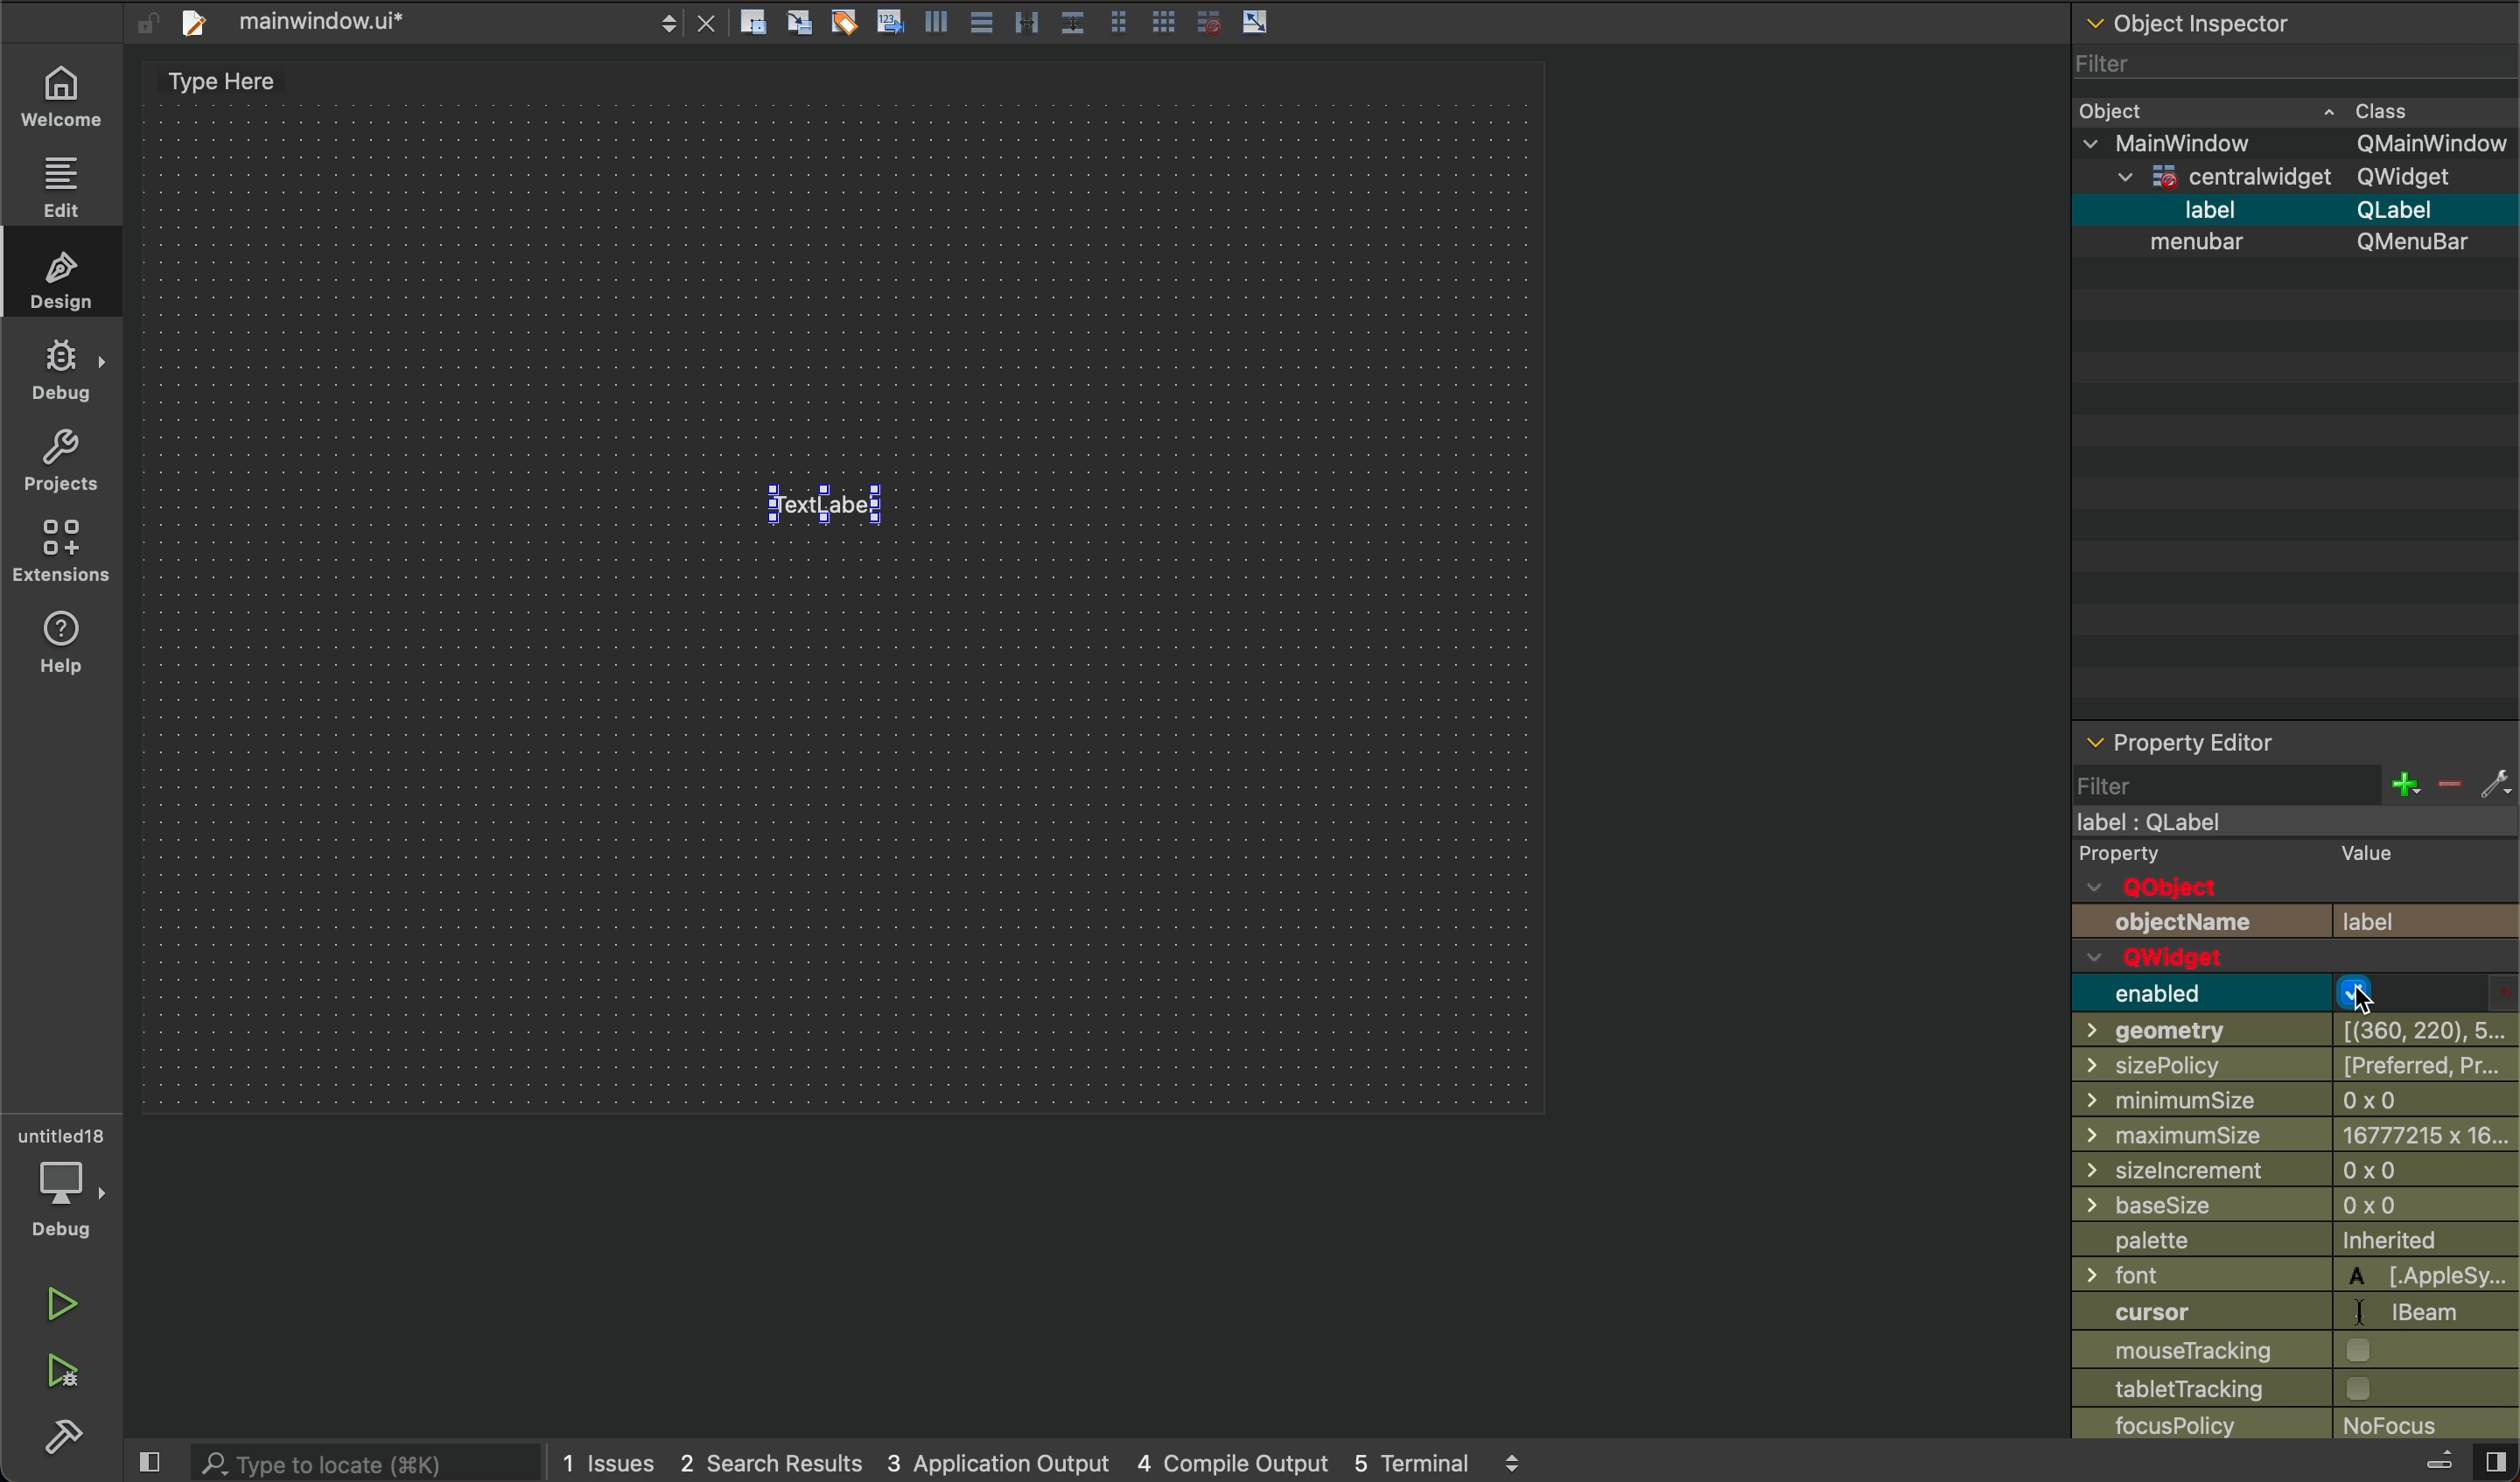 The width and height of the screenshot is (2520, 1482). What do you see at coordinates (2359, 1389) in the screenshot?
I see `checkbox` at bounding box center [2359, 1389].